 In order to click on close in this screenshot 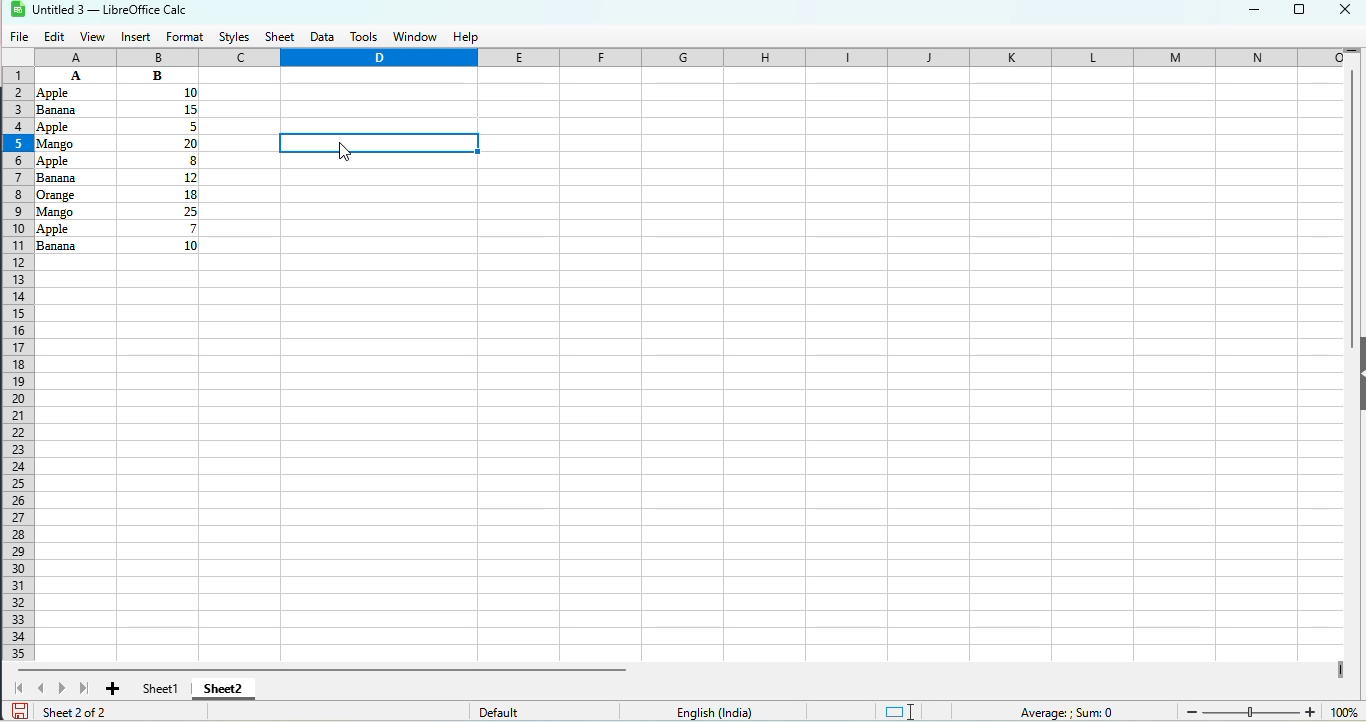, I will do `click(1345, 8)`.